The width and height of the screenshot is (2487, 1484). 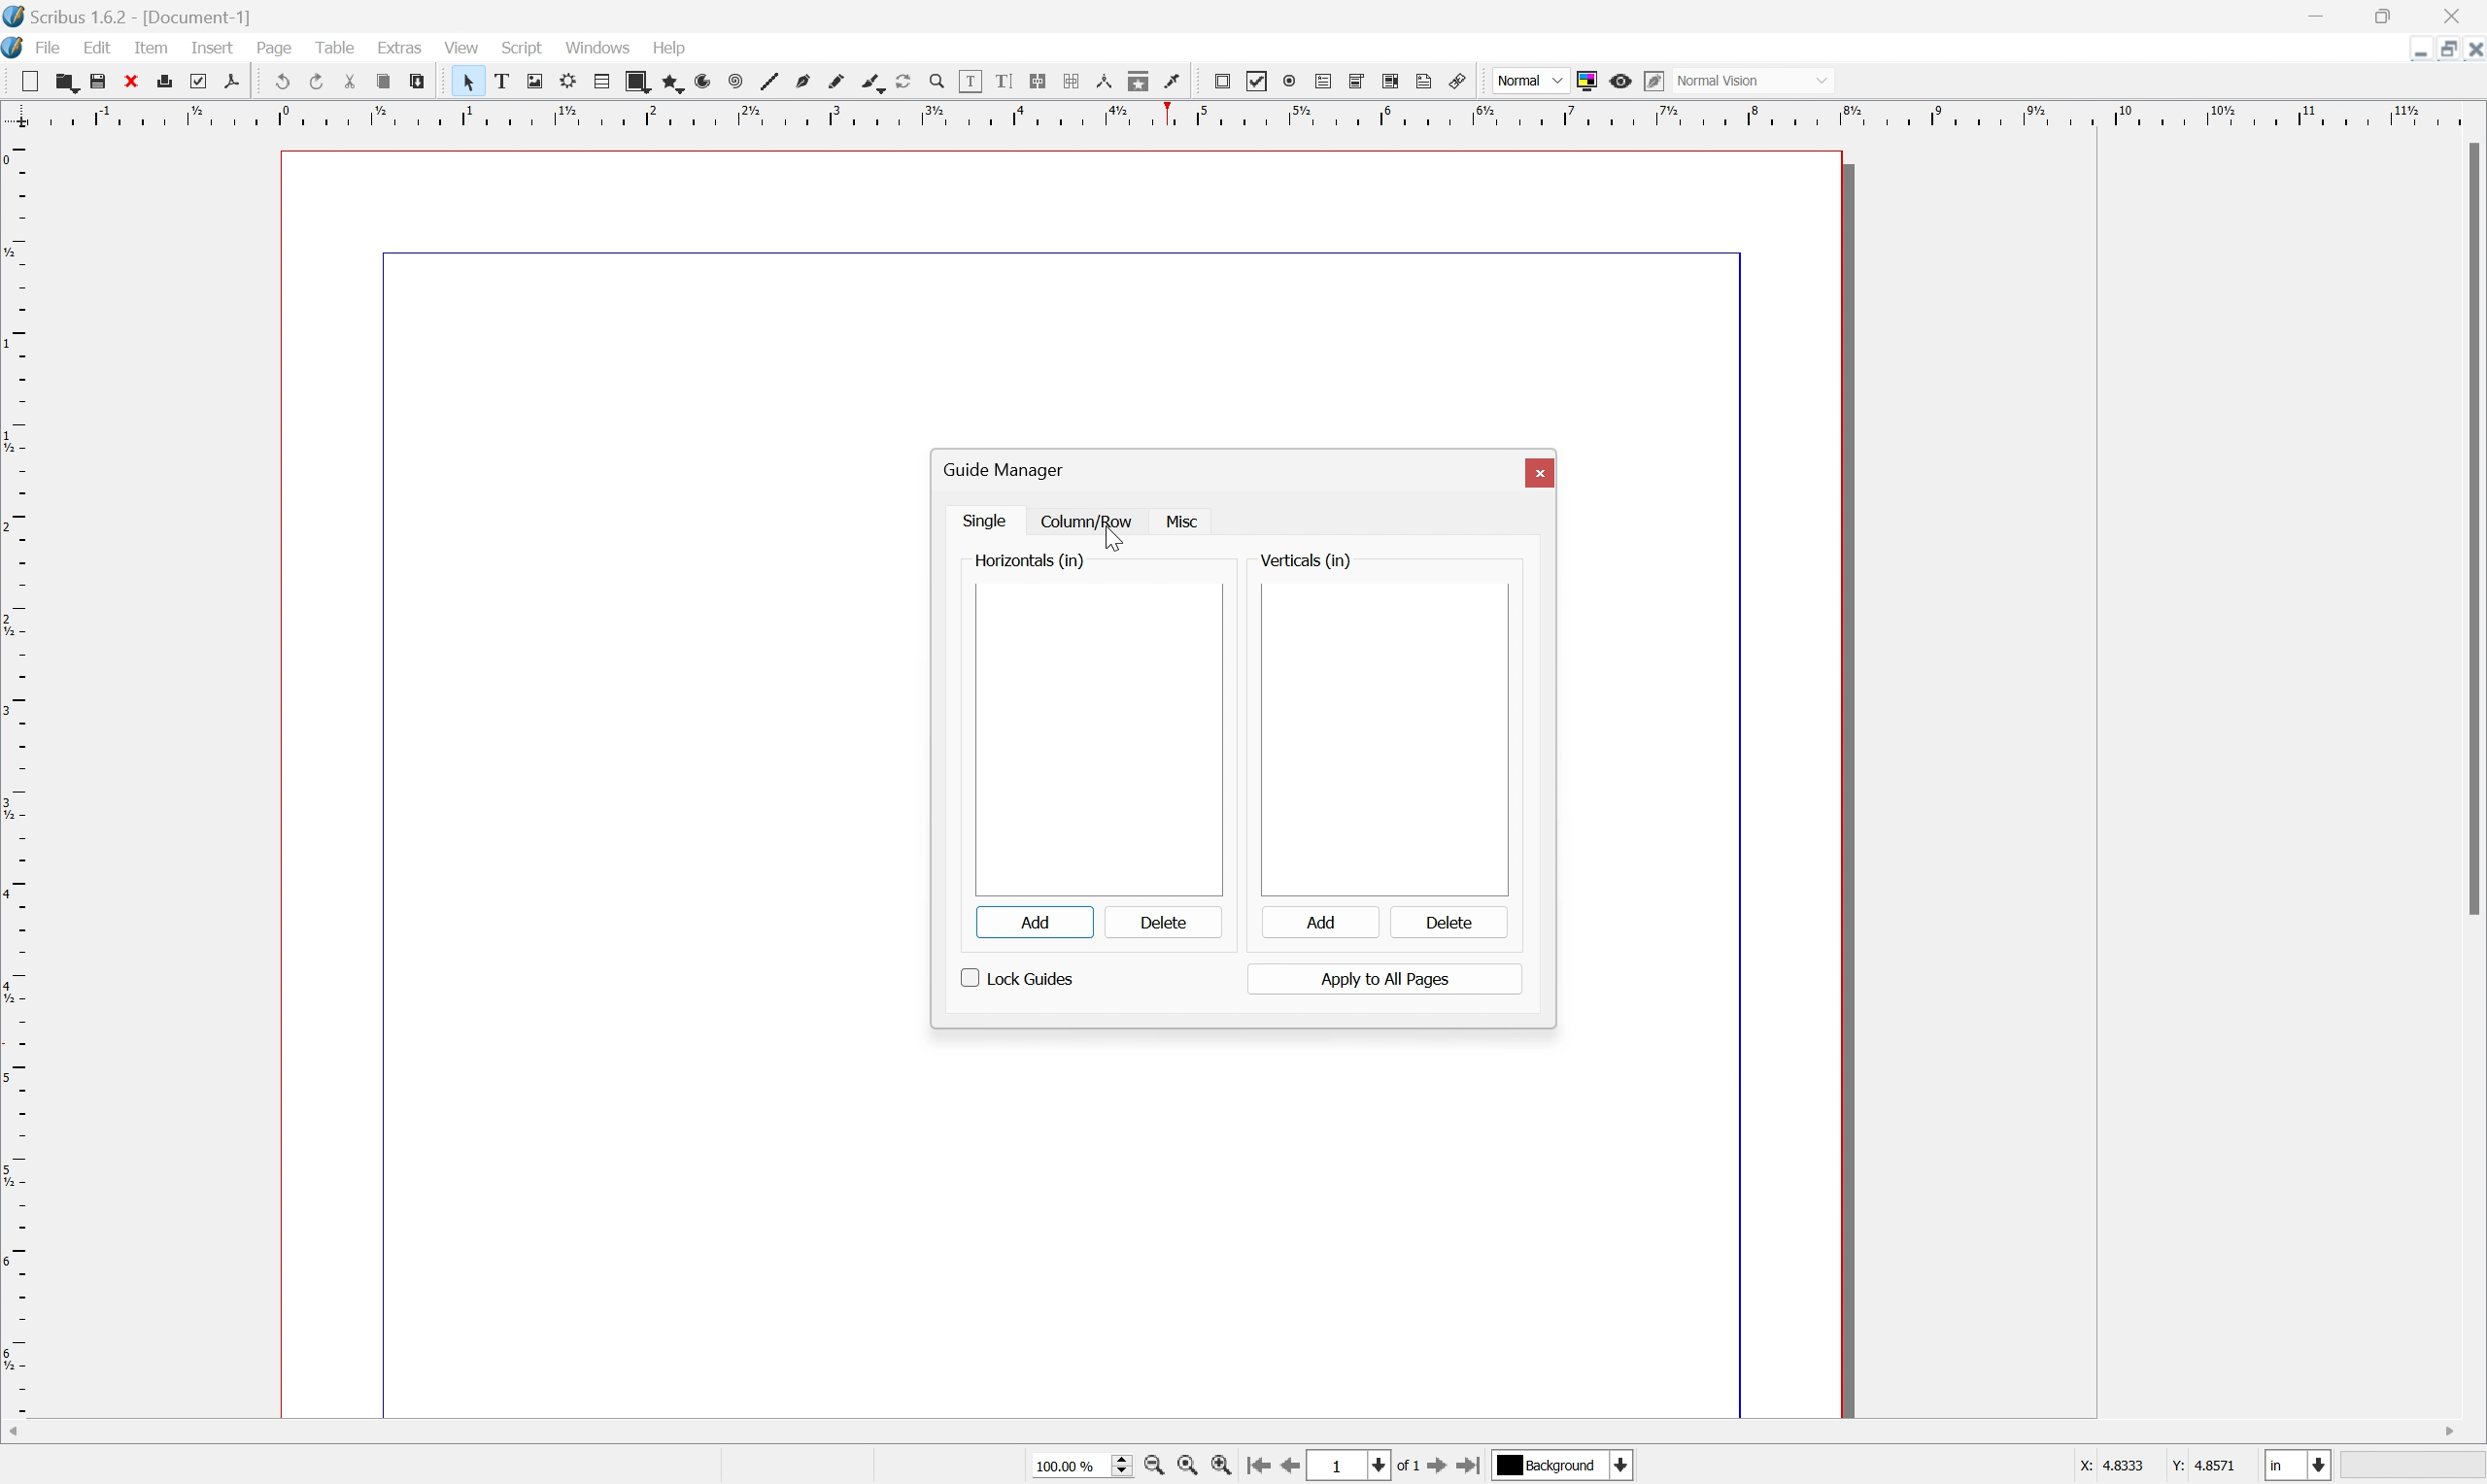 I want to click on close, so click(x=2471, y=50).